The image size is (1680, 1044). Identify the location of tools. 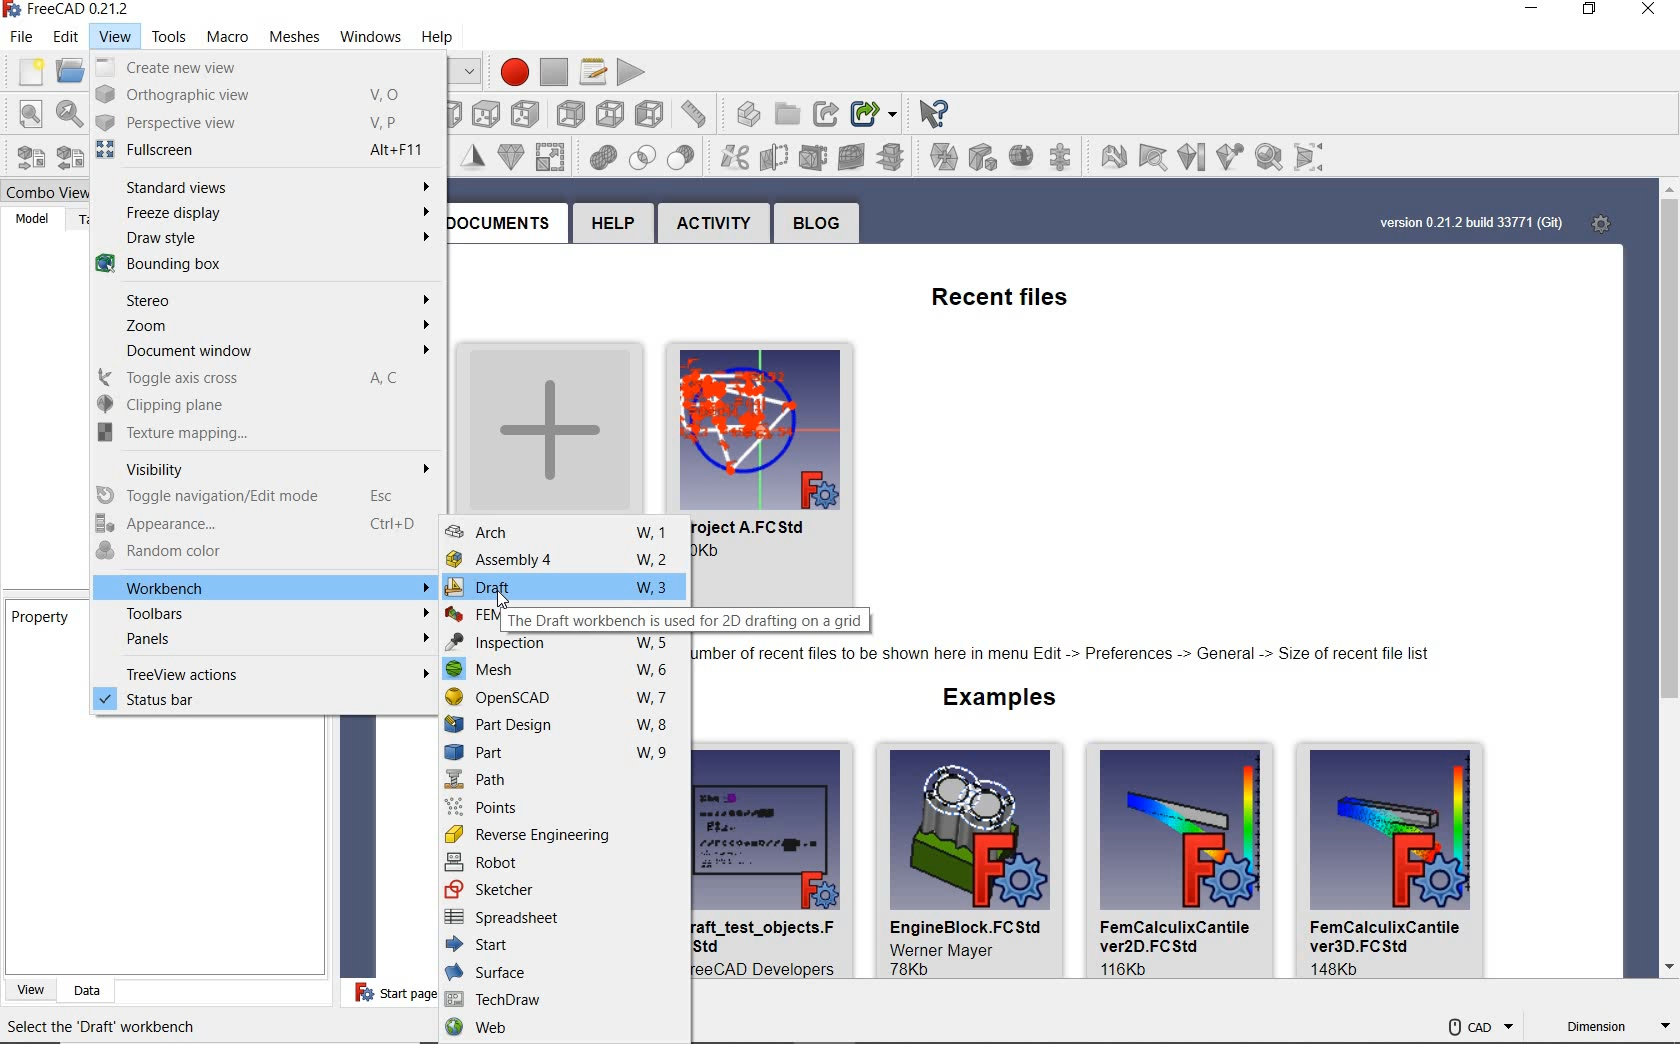
(169, 34).